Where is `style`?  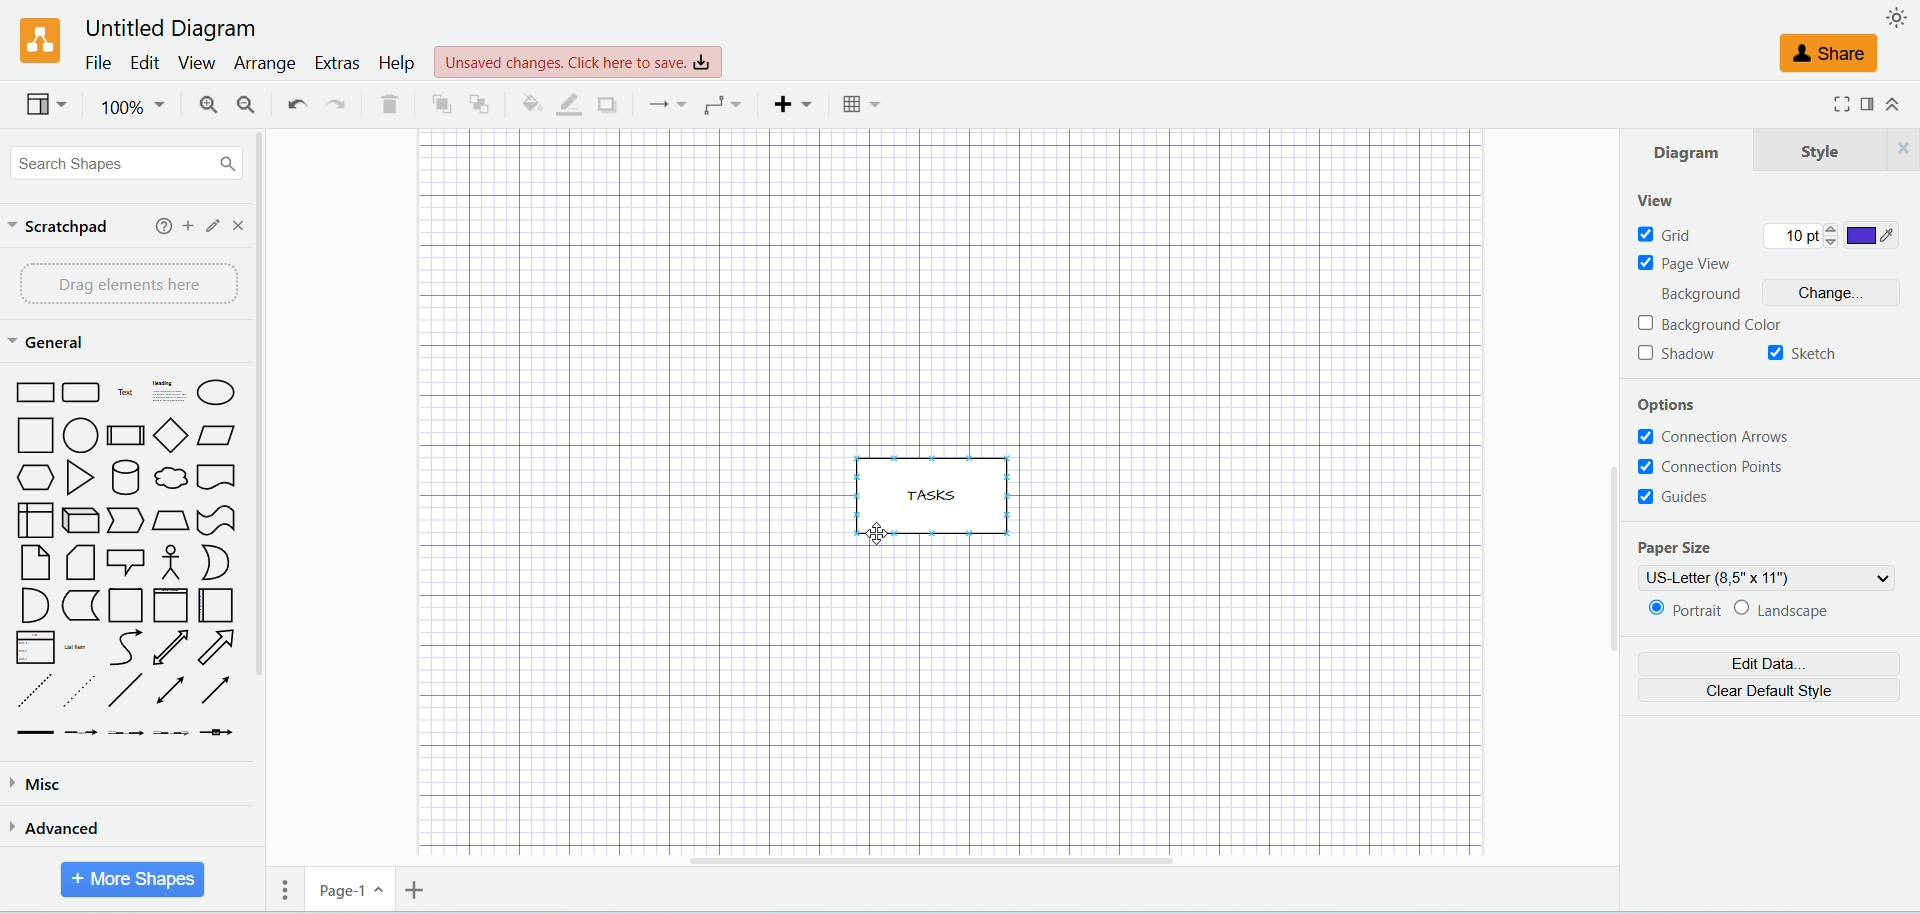
style is located at coordinates (1837, 154).